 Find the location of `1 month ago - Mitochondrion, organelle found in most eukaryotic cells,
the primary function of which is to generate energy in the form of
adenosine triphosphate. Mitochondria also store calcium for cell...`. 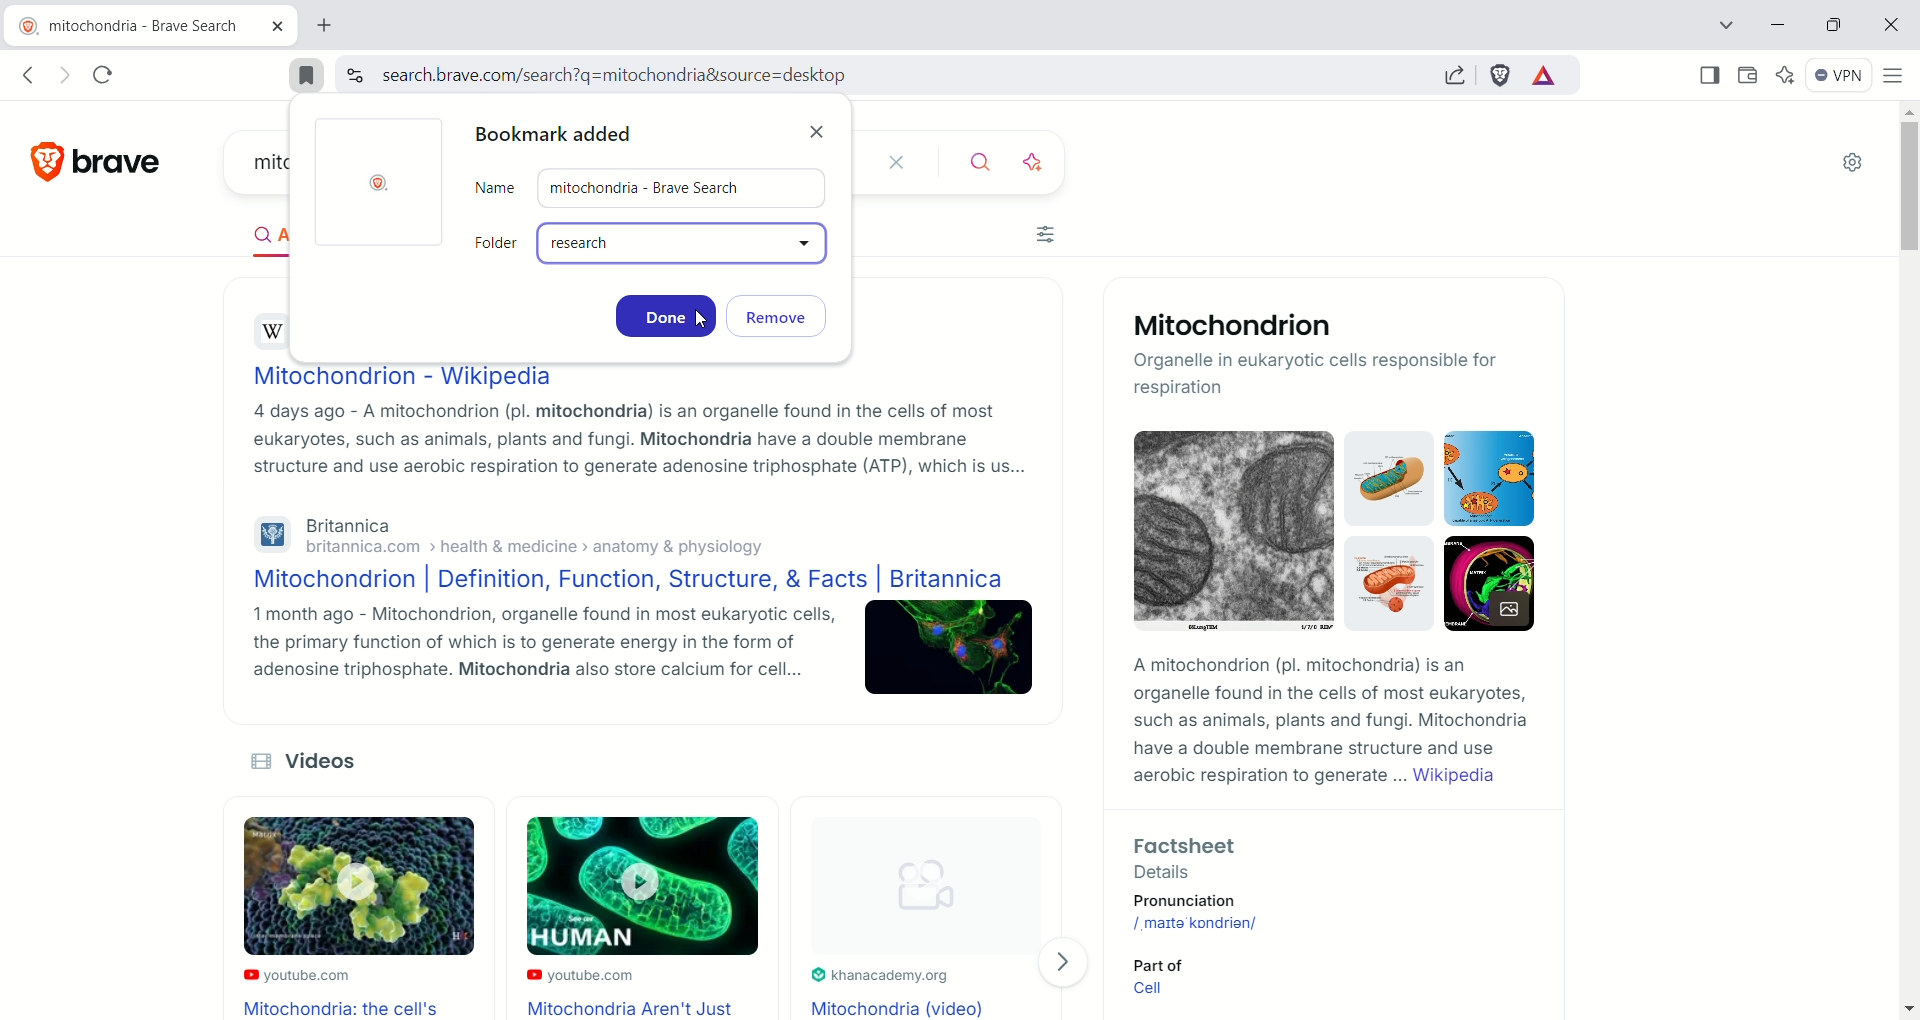

1 month ago - Mitochondrion, organelle found in most eukaryotic cells,
the primary function of which is to generate energy in the form of
adenosine triphosphate. Mitochondria also store calcium for cell... is located at coordinates (525, 649).